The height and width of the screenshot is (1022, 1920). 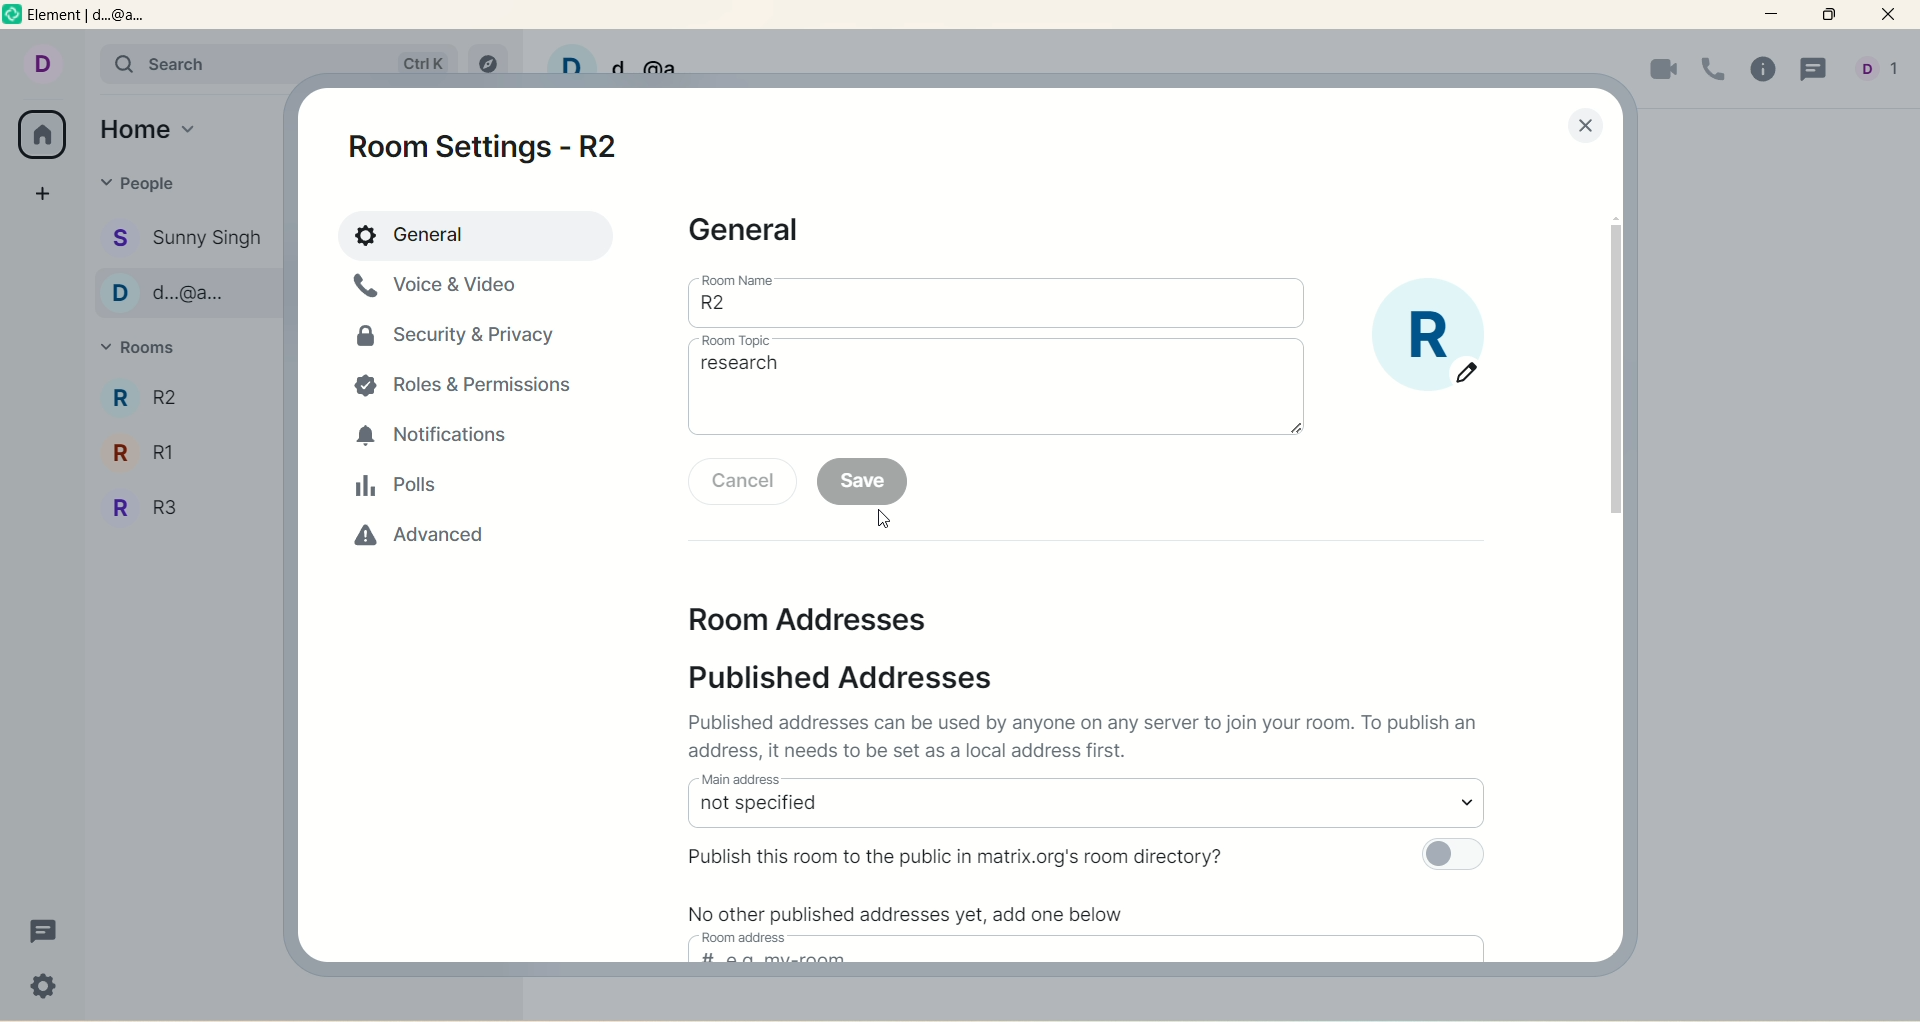 I want to click on create space, so click(x=43, y=193).